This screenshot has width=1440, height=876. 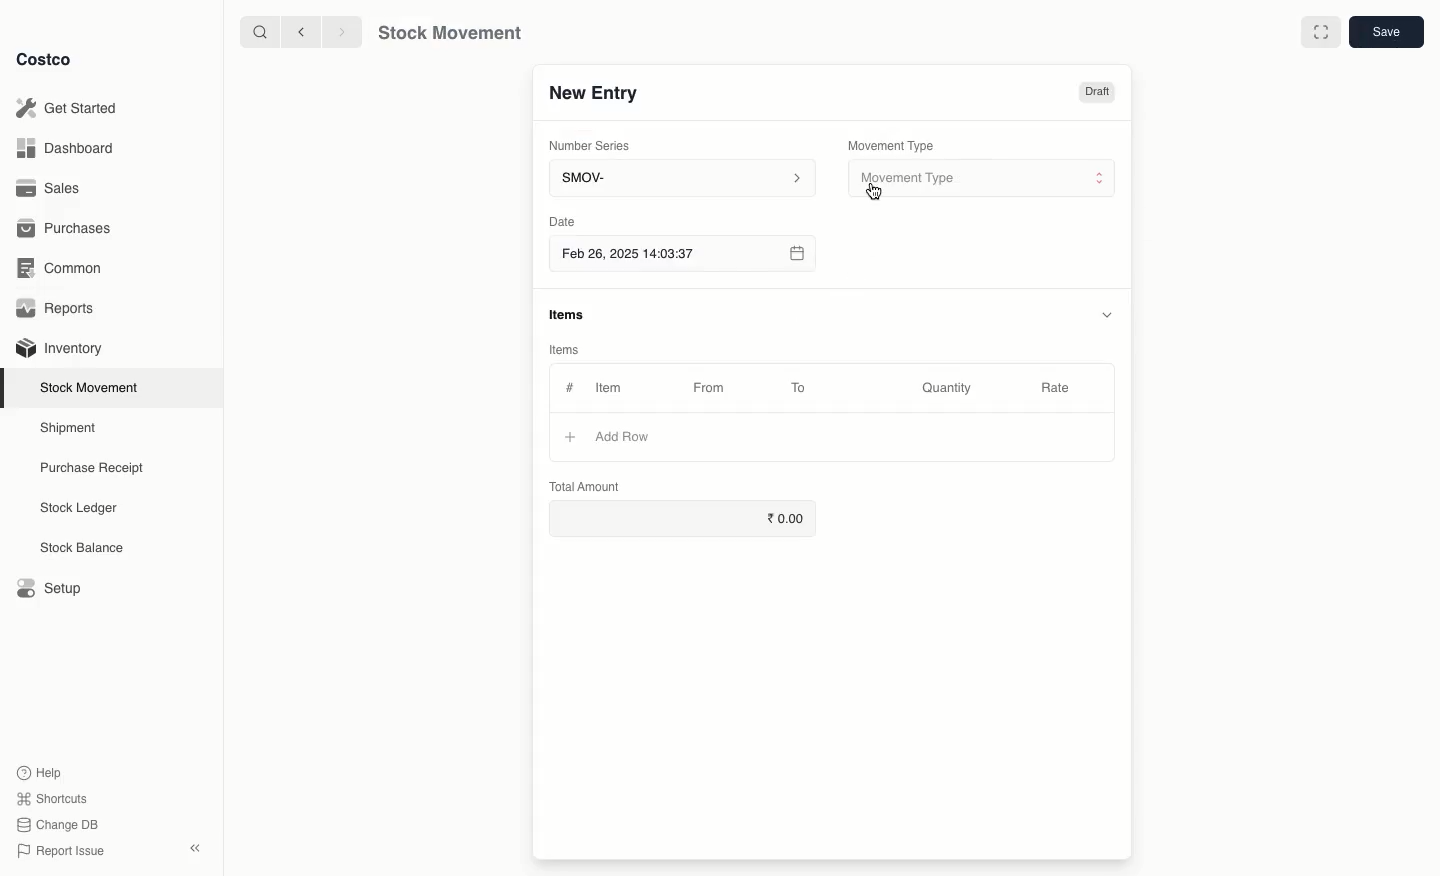 I want to click on From, so click(x=716, y=391).